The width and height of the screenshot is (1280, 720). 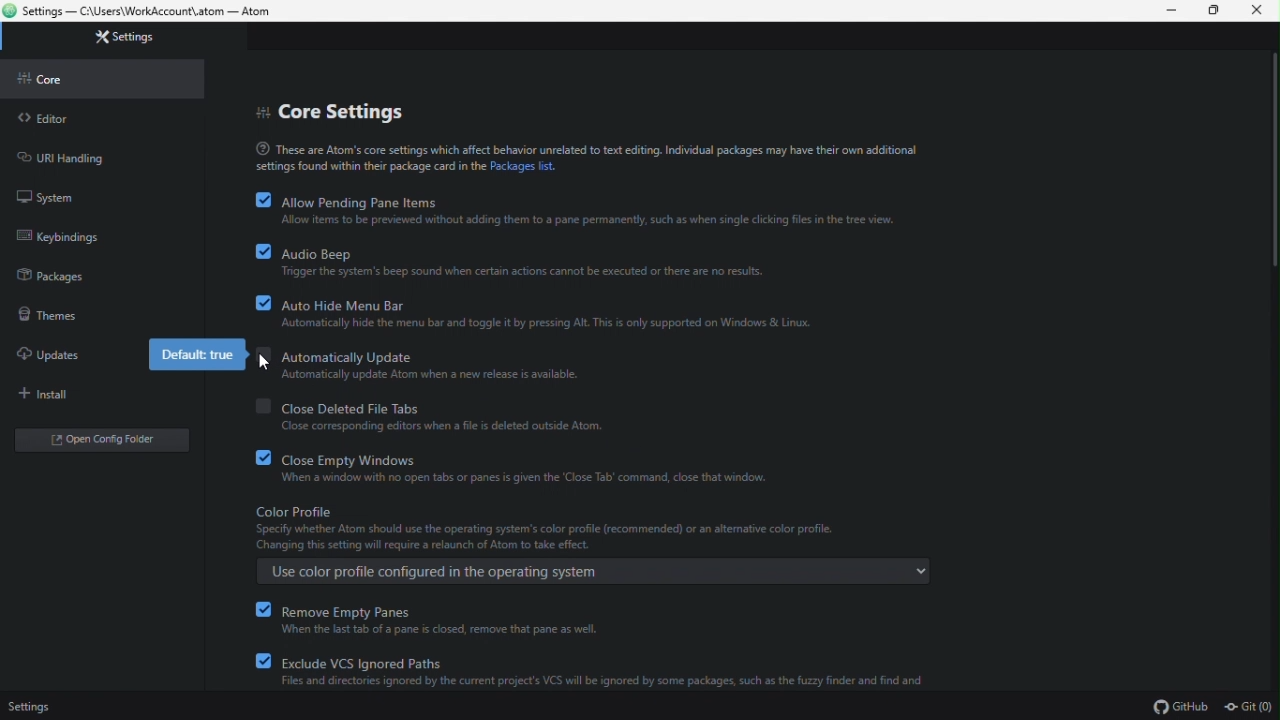 I want to click on automatically updates, so click(x=419, y=365).